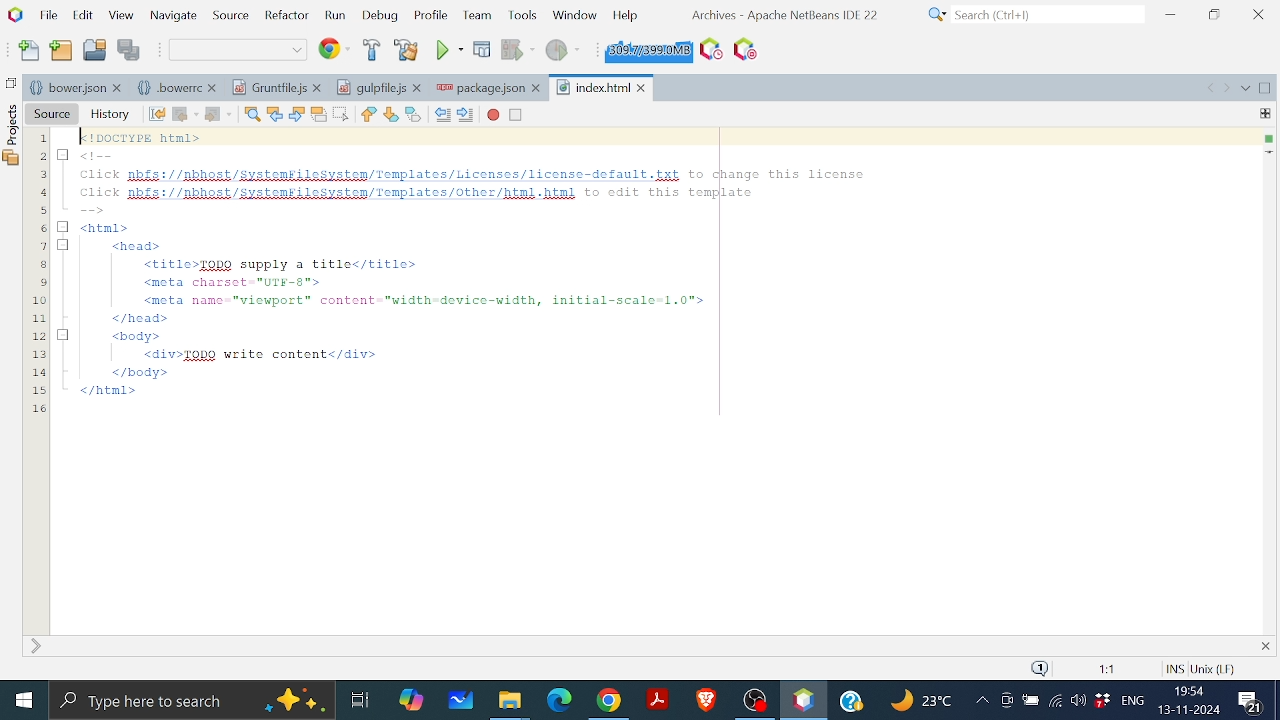 The height and width of the screenshot is (720, 1280). Describe the element at coordinates (420, 87) in the screenshot. I see `close` at that location.